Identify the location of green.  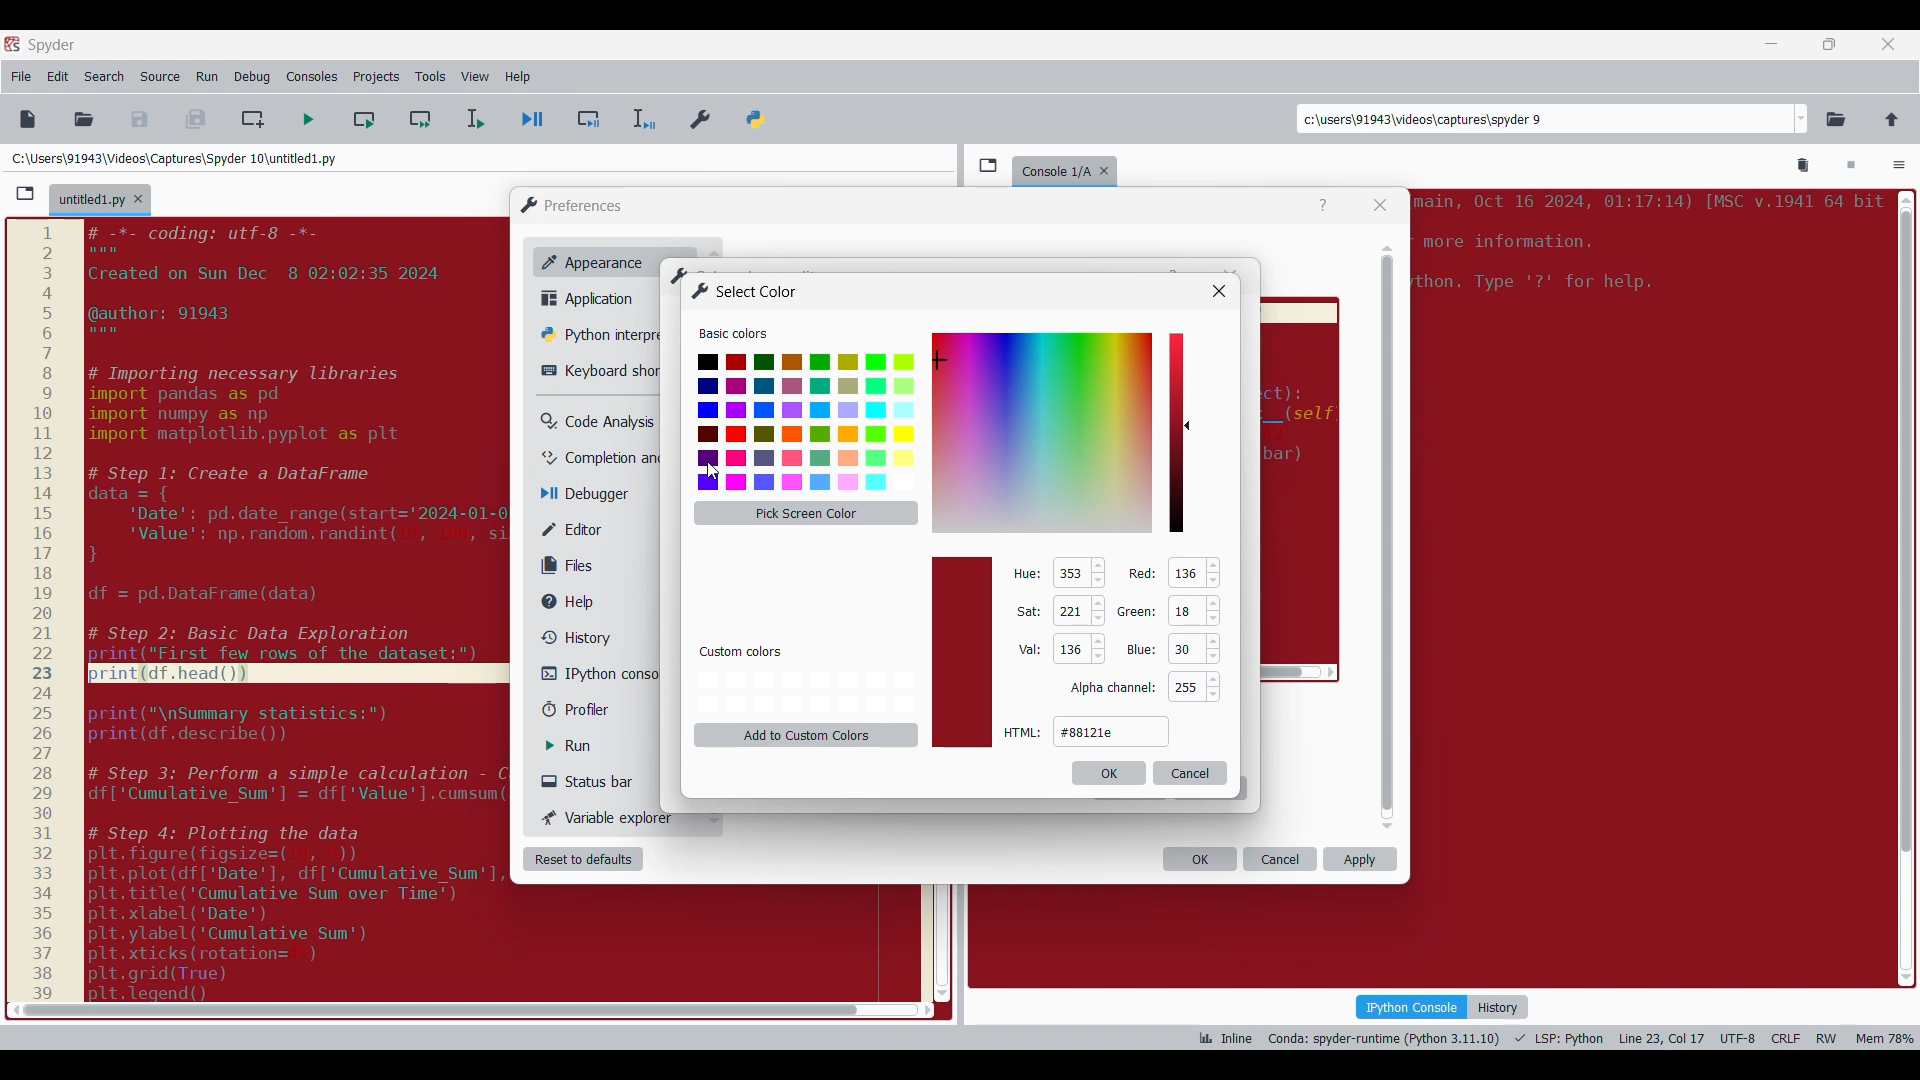
(1138, 610).